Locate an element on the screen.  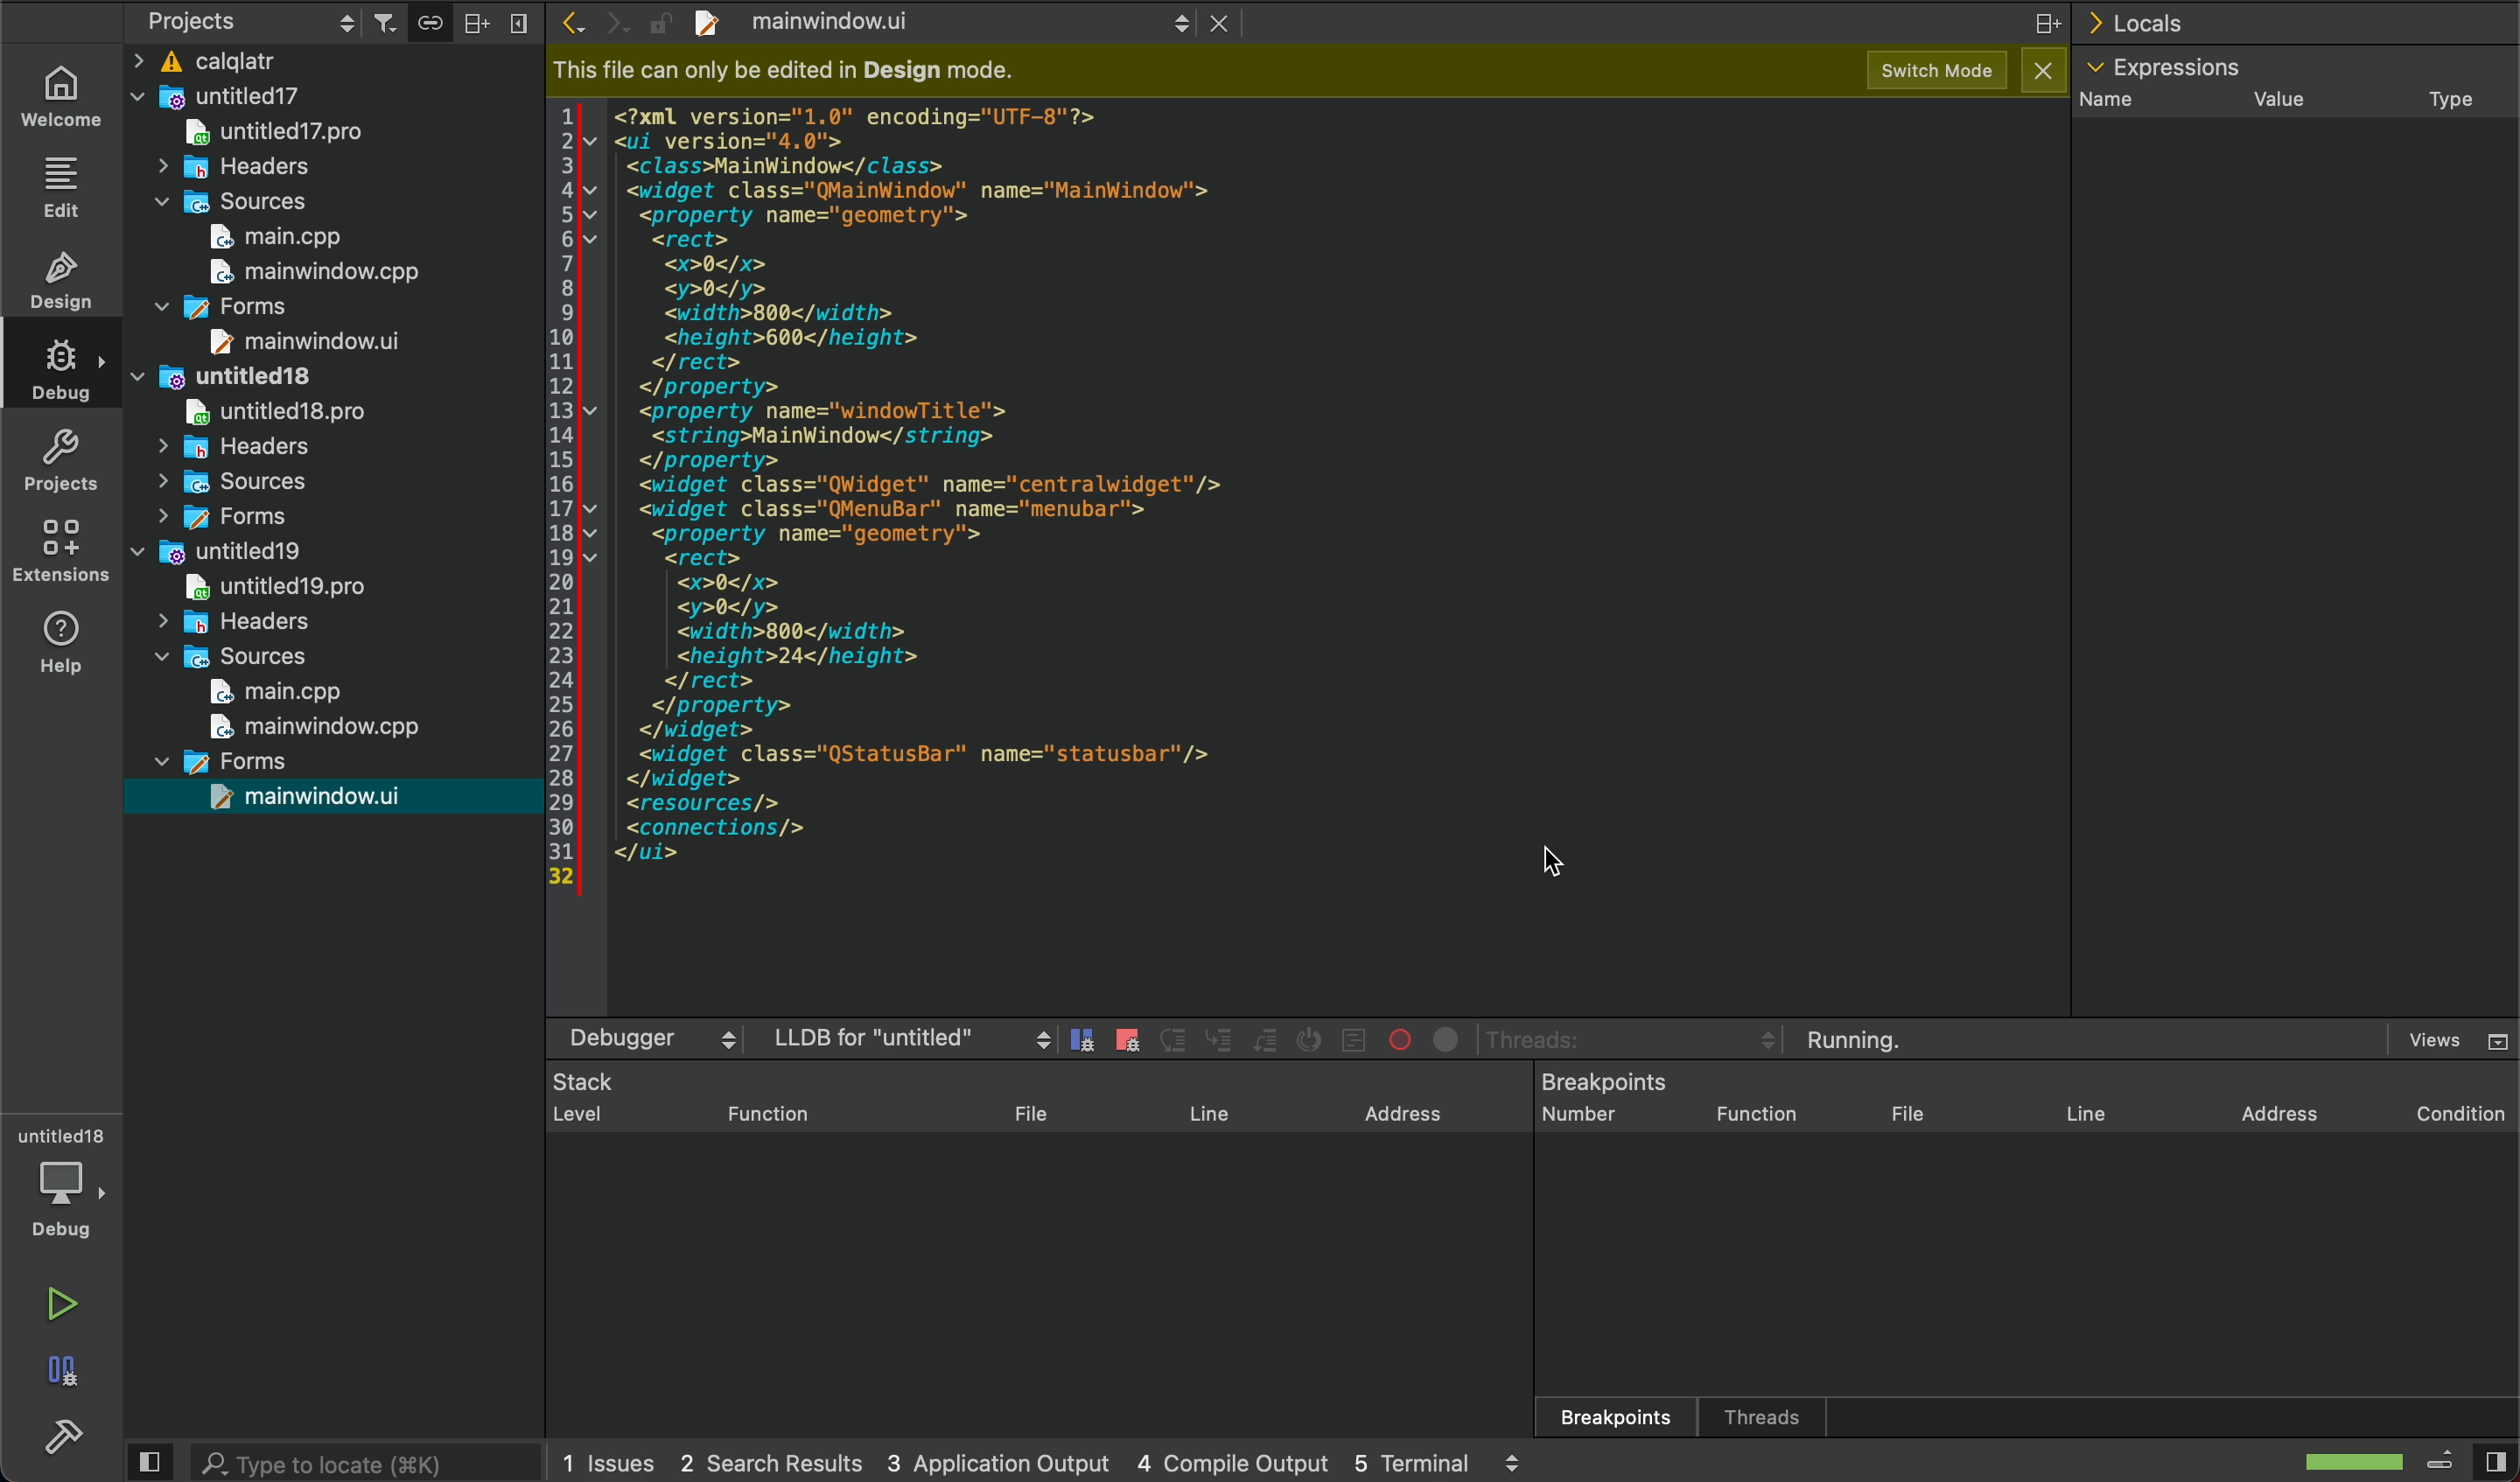
search is located at coordinates (366, 1461).